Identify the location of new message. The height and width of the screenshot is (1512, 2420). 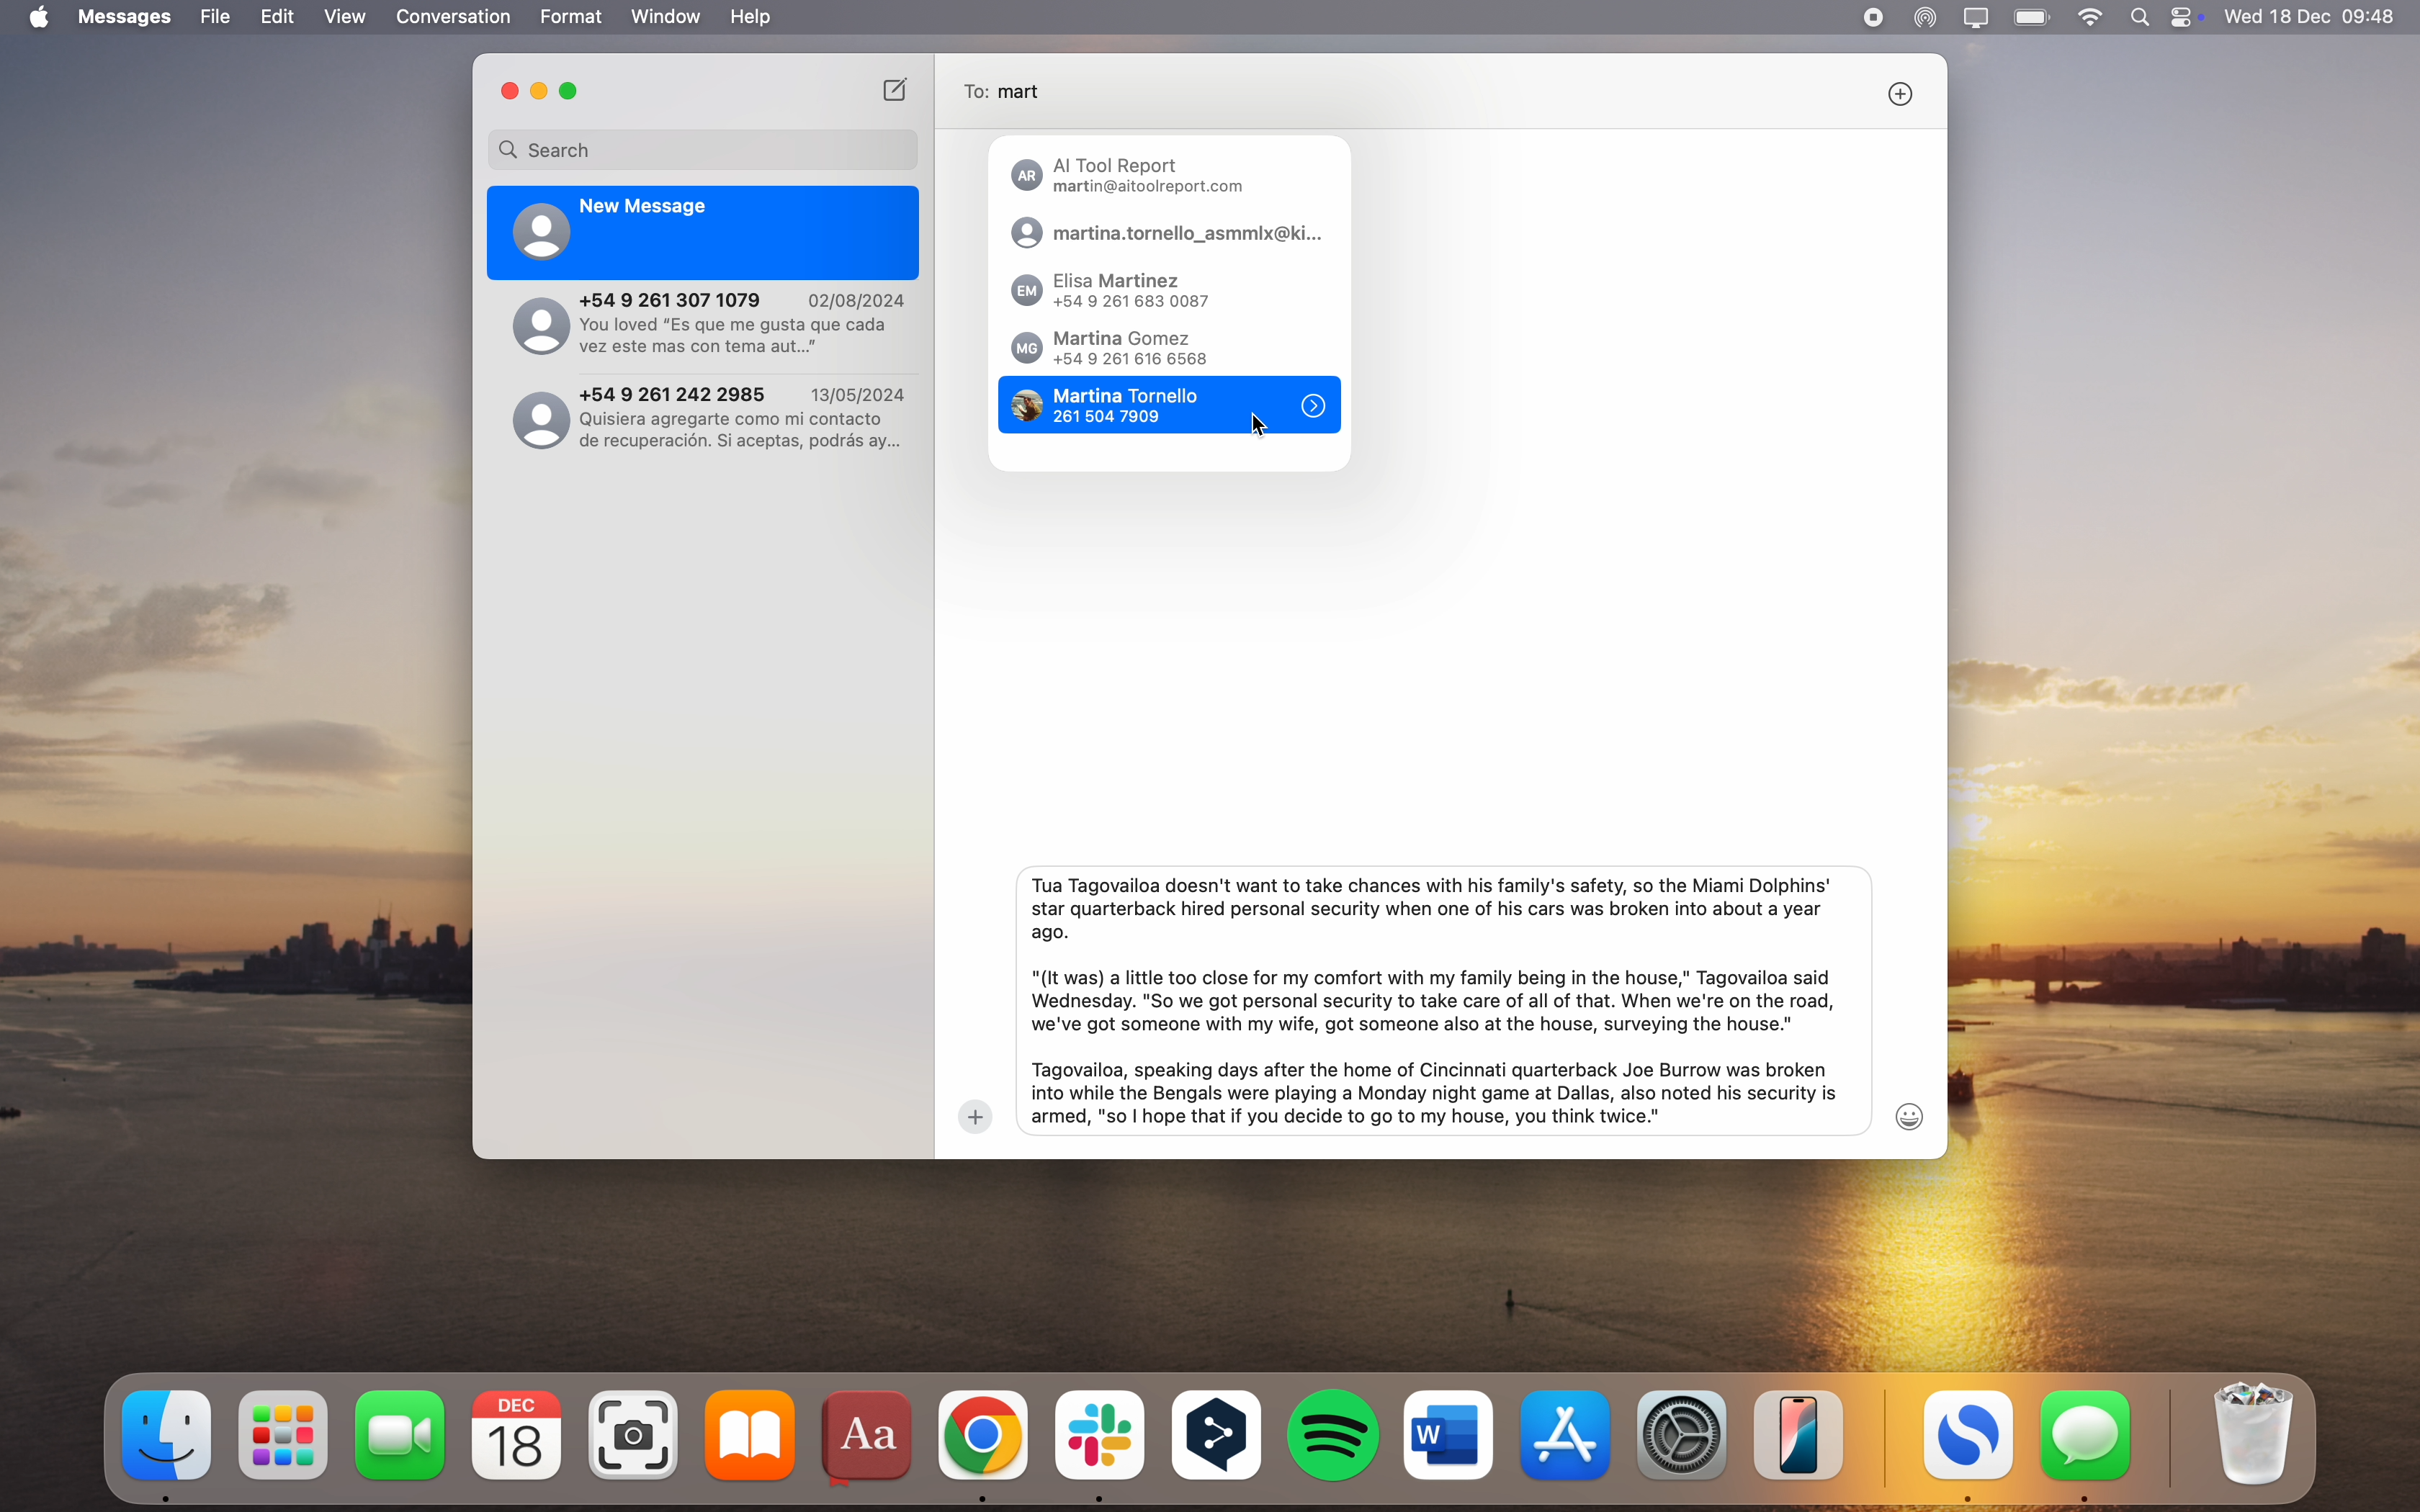
(705, 233).